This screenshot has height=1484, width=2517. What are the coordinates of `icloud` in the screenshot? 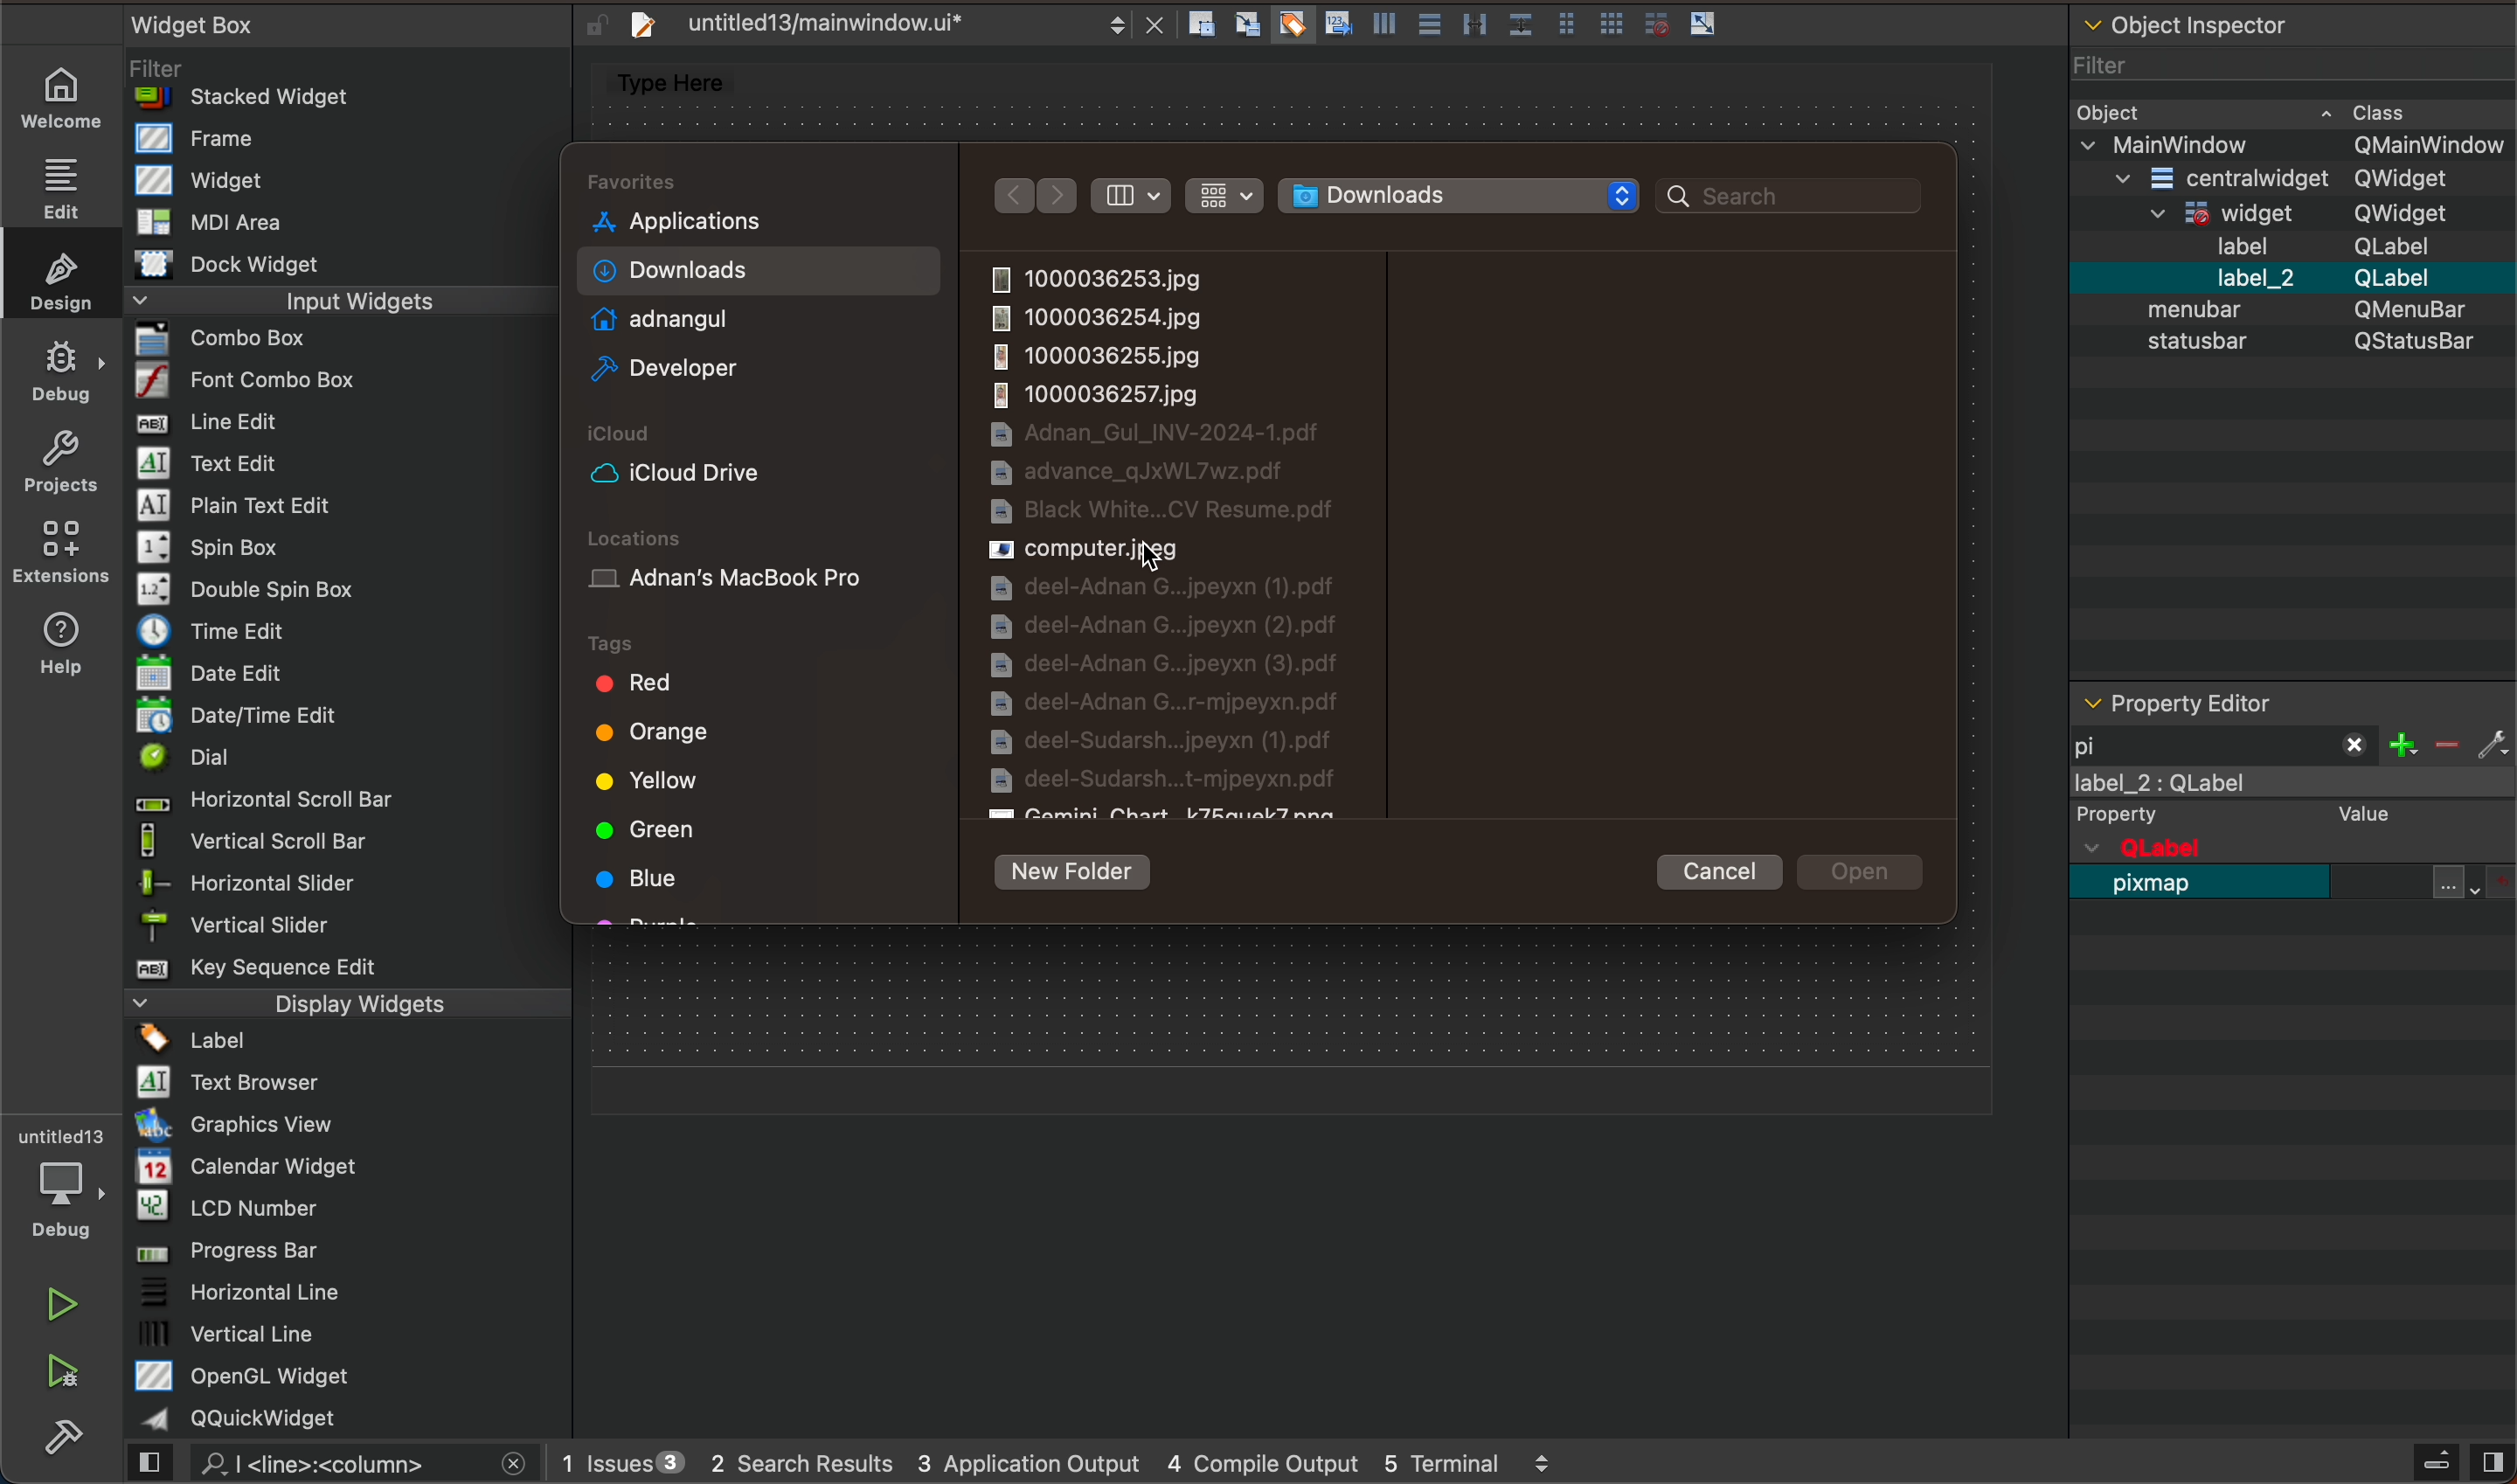 It's located at (752, 472).